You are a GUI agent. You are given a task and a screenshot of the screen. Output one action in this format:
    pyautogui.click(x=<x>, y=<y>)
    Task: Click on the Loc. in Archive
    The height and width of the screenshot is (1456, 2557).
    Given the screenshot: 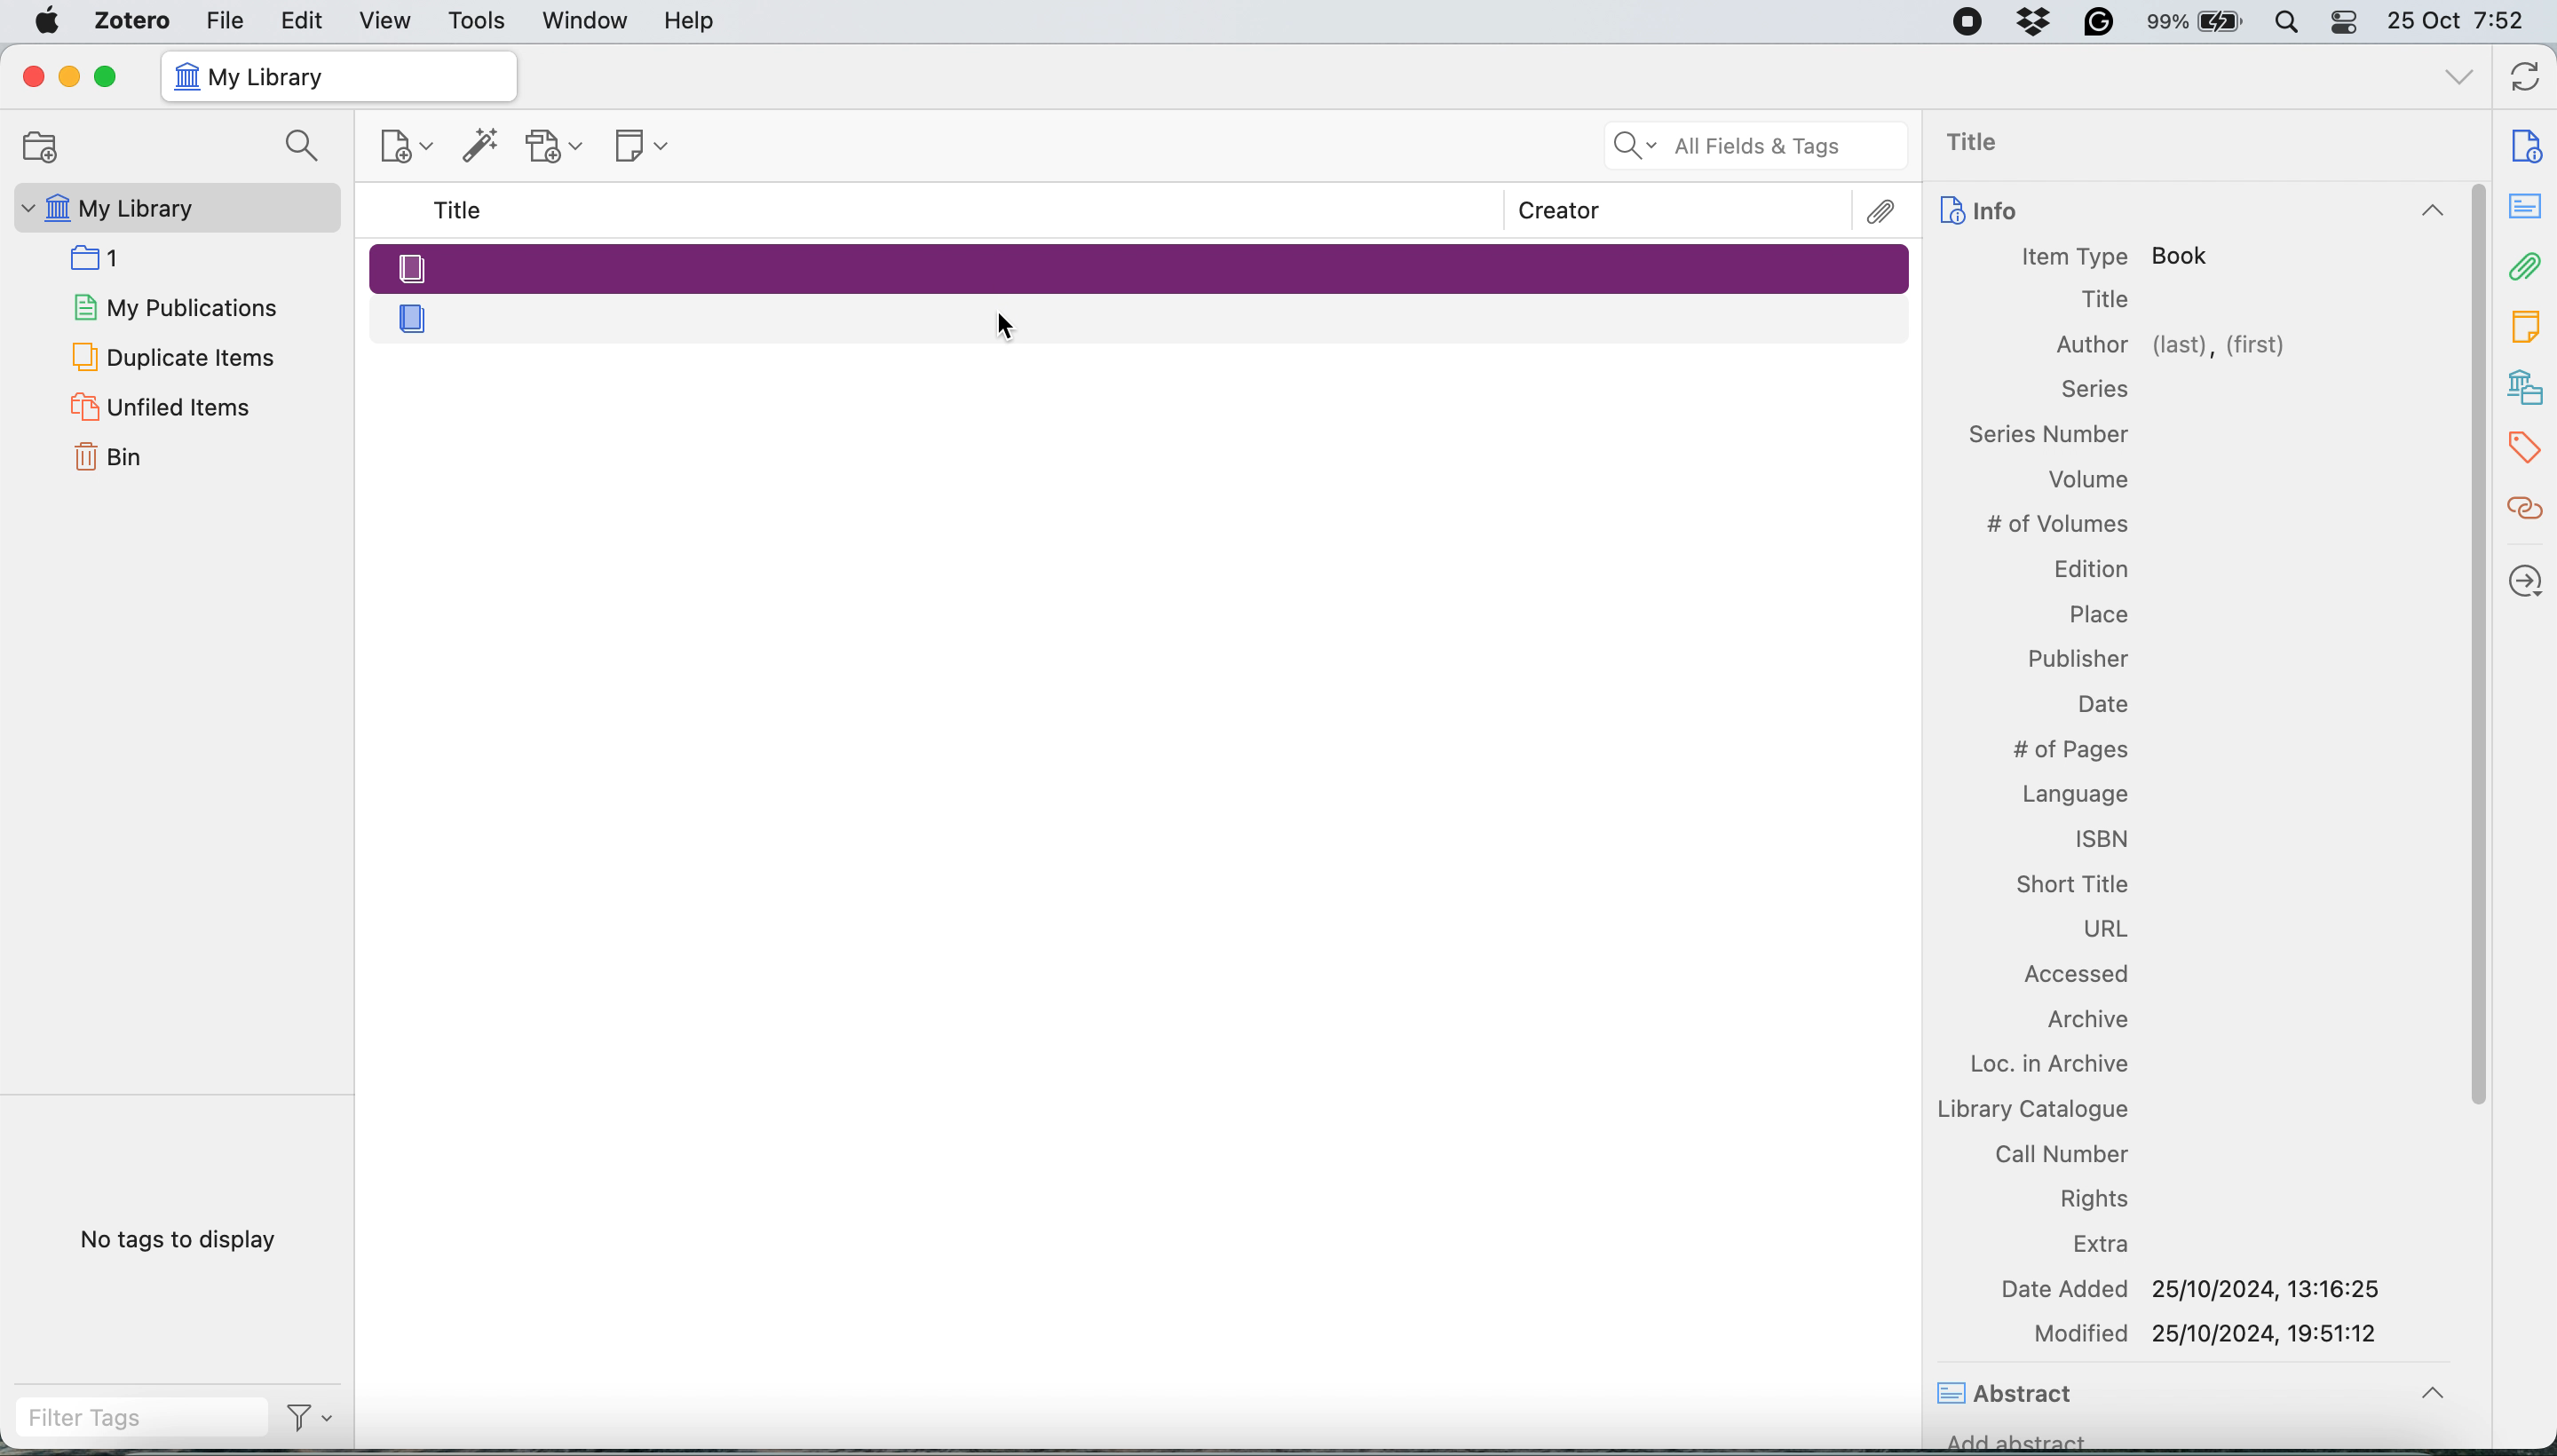 What is the action you would take?
    pyautogui.click(x=2036, y=1064)
    